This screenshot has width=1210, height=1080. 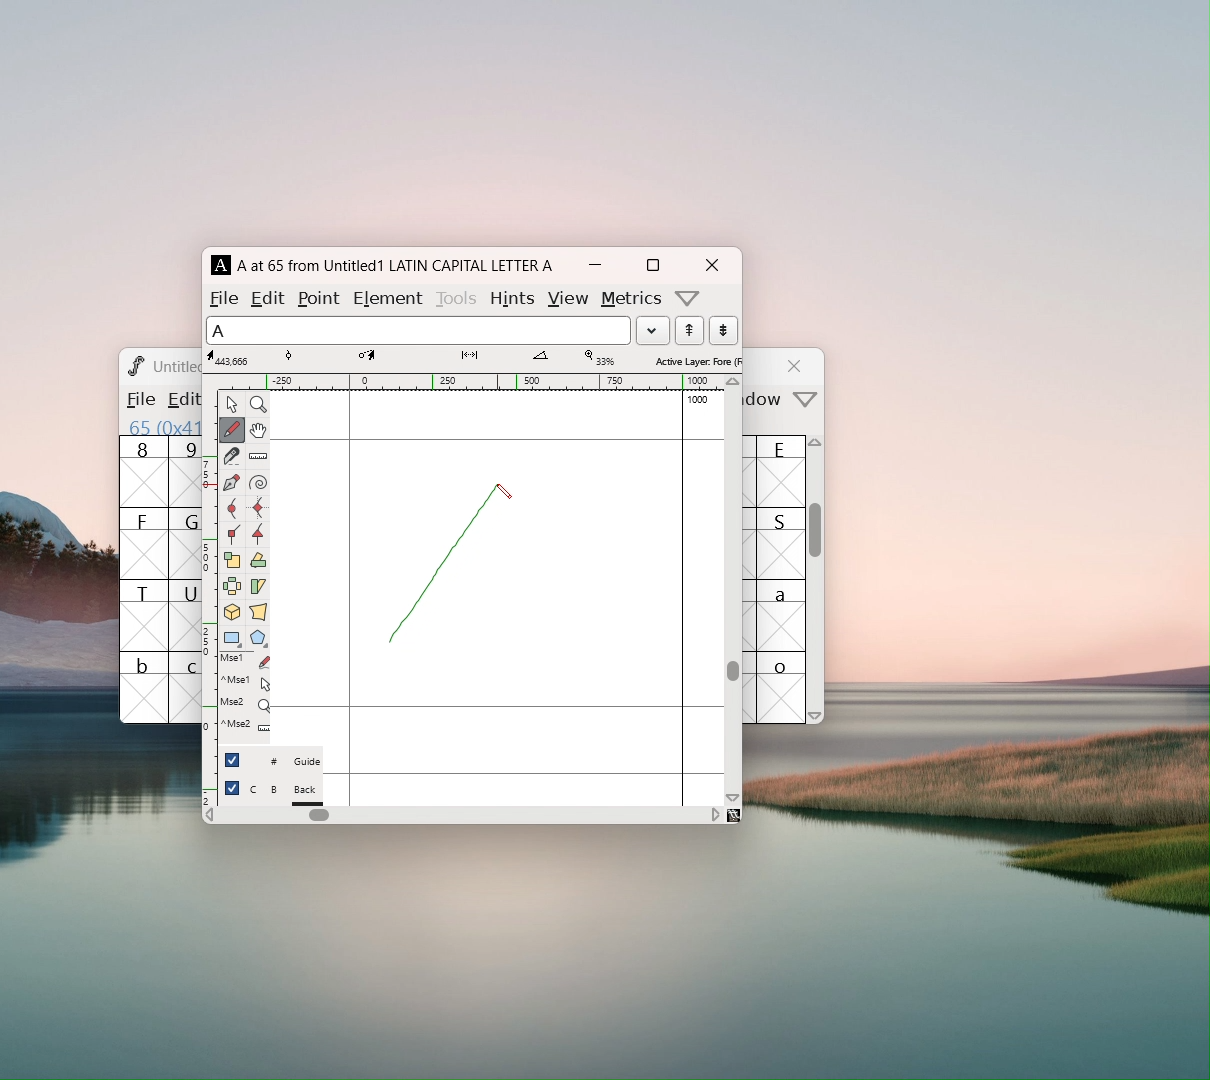 I want to click on scroll down, so click(x=733, y=797).